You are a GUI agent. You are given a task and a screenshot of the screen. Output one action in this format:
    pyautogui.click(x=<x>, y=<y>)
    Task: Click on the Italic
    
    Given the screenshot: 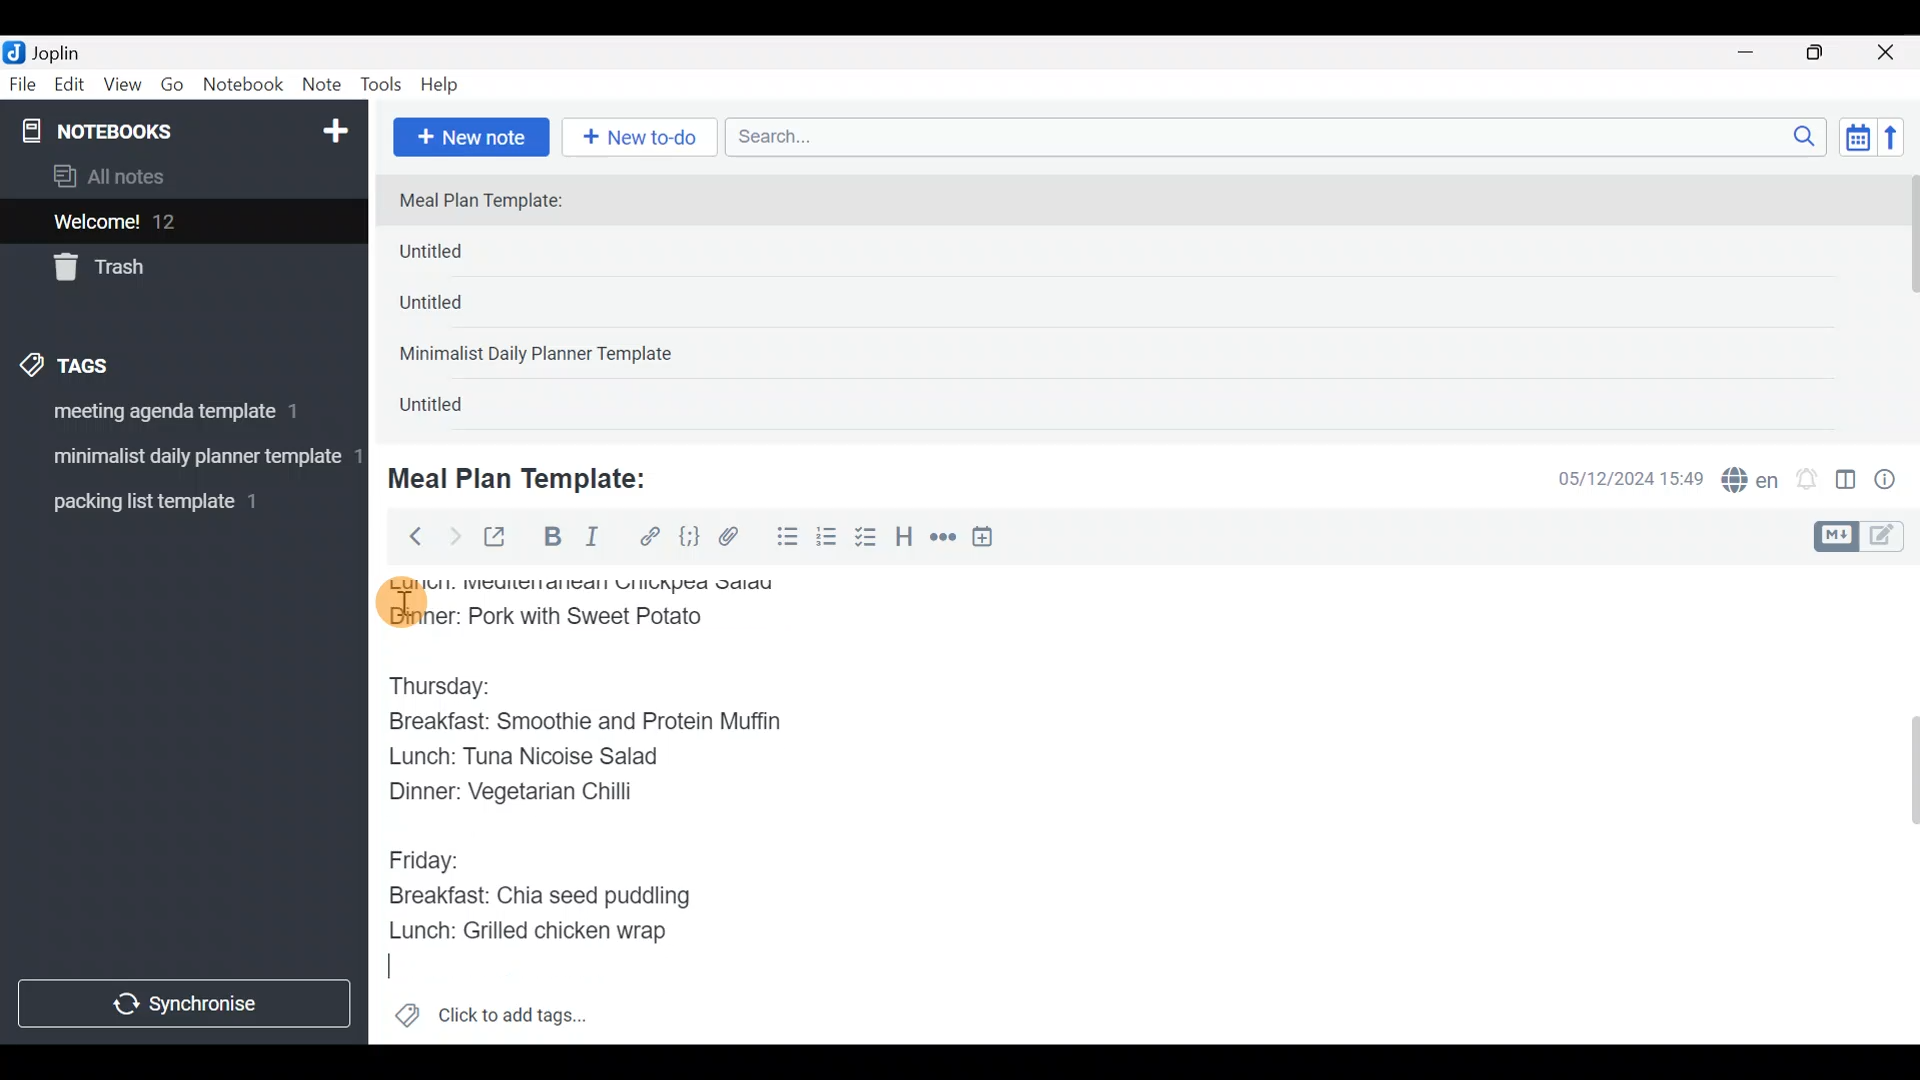 What is the action you would take?
    pyautogui.click(x=590, y=541)
    